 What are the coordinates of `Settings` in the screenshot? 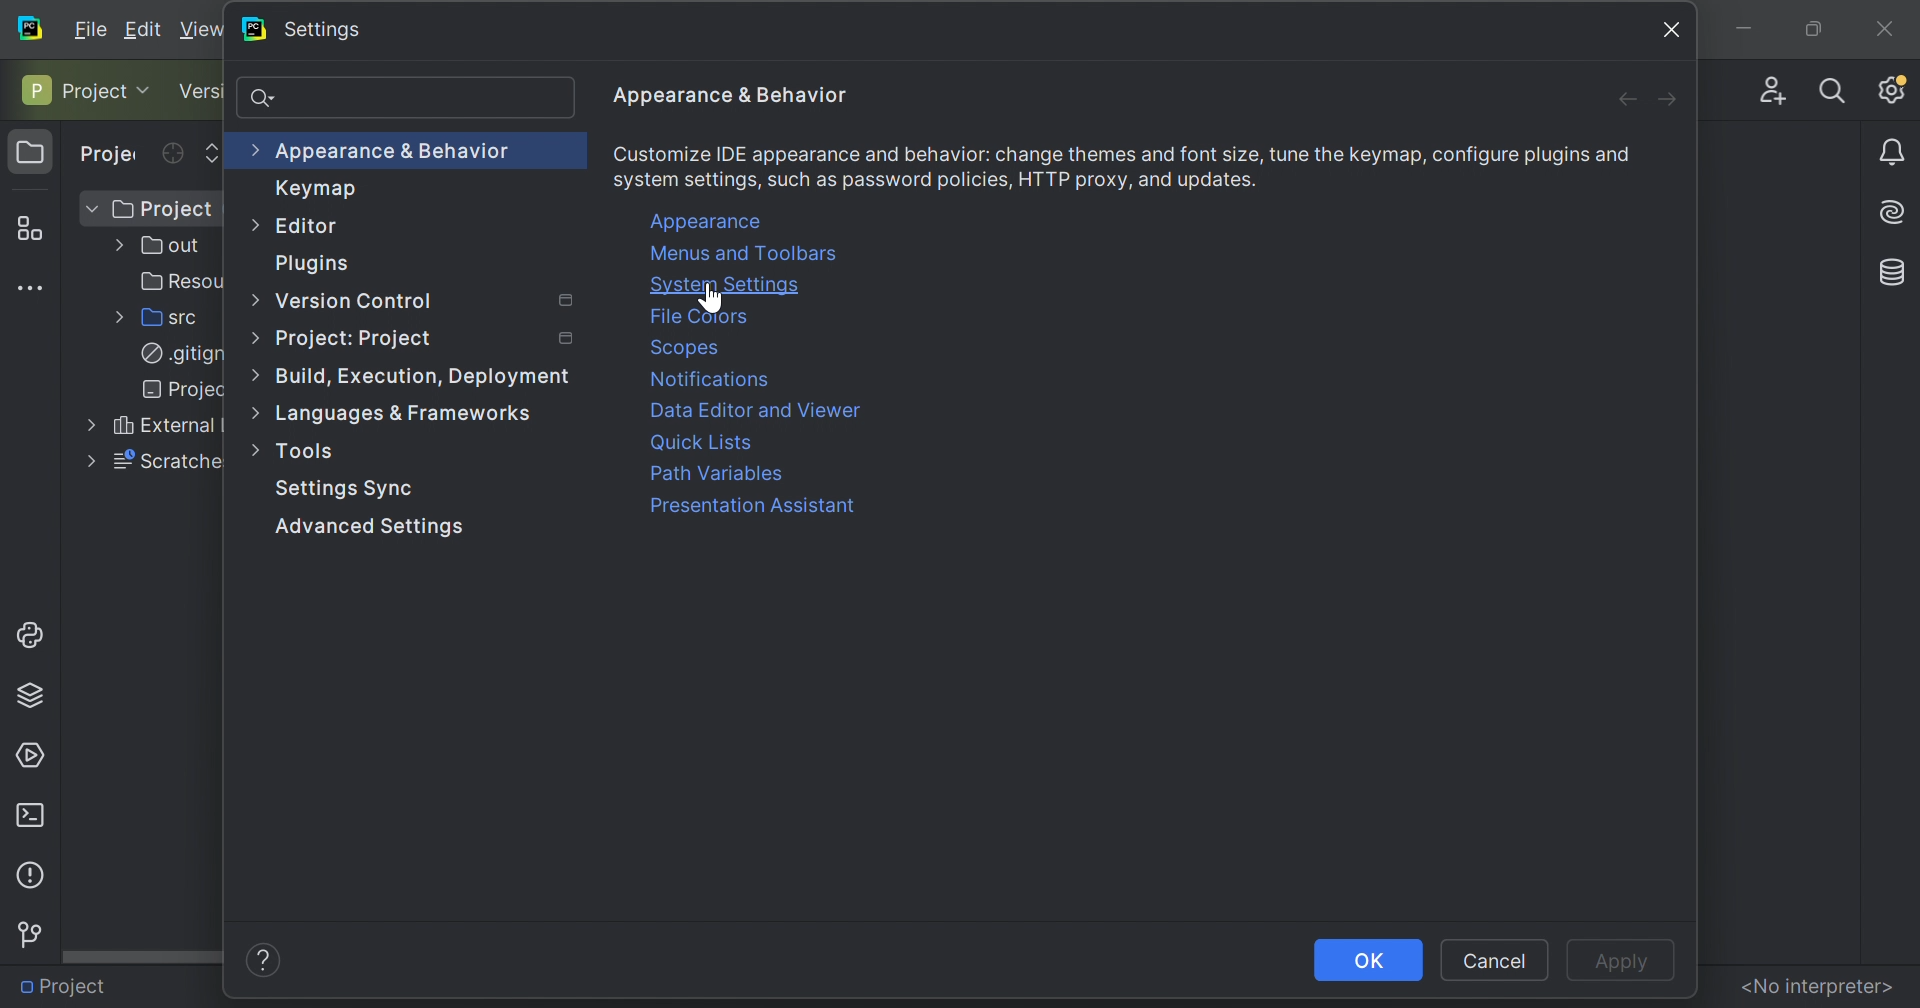 It's located at (324, 30).